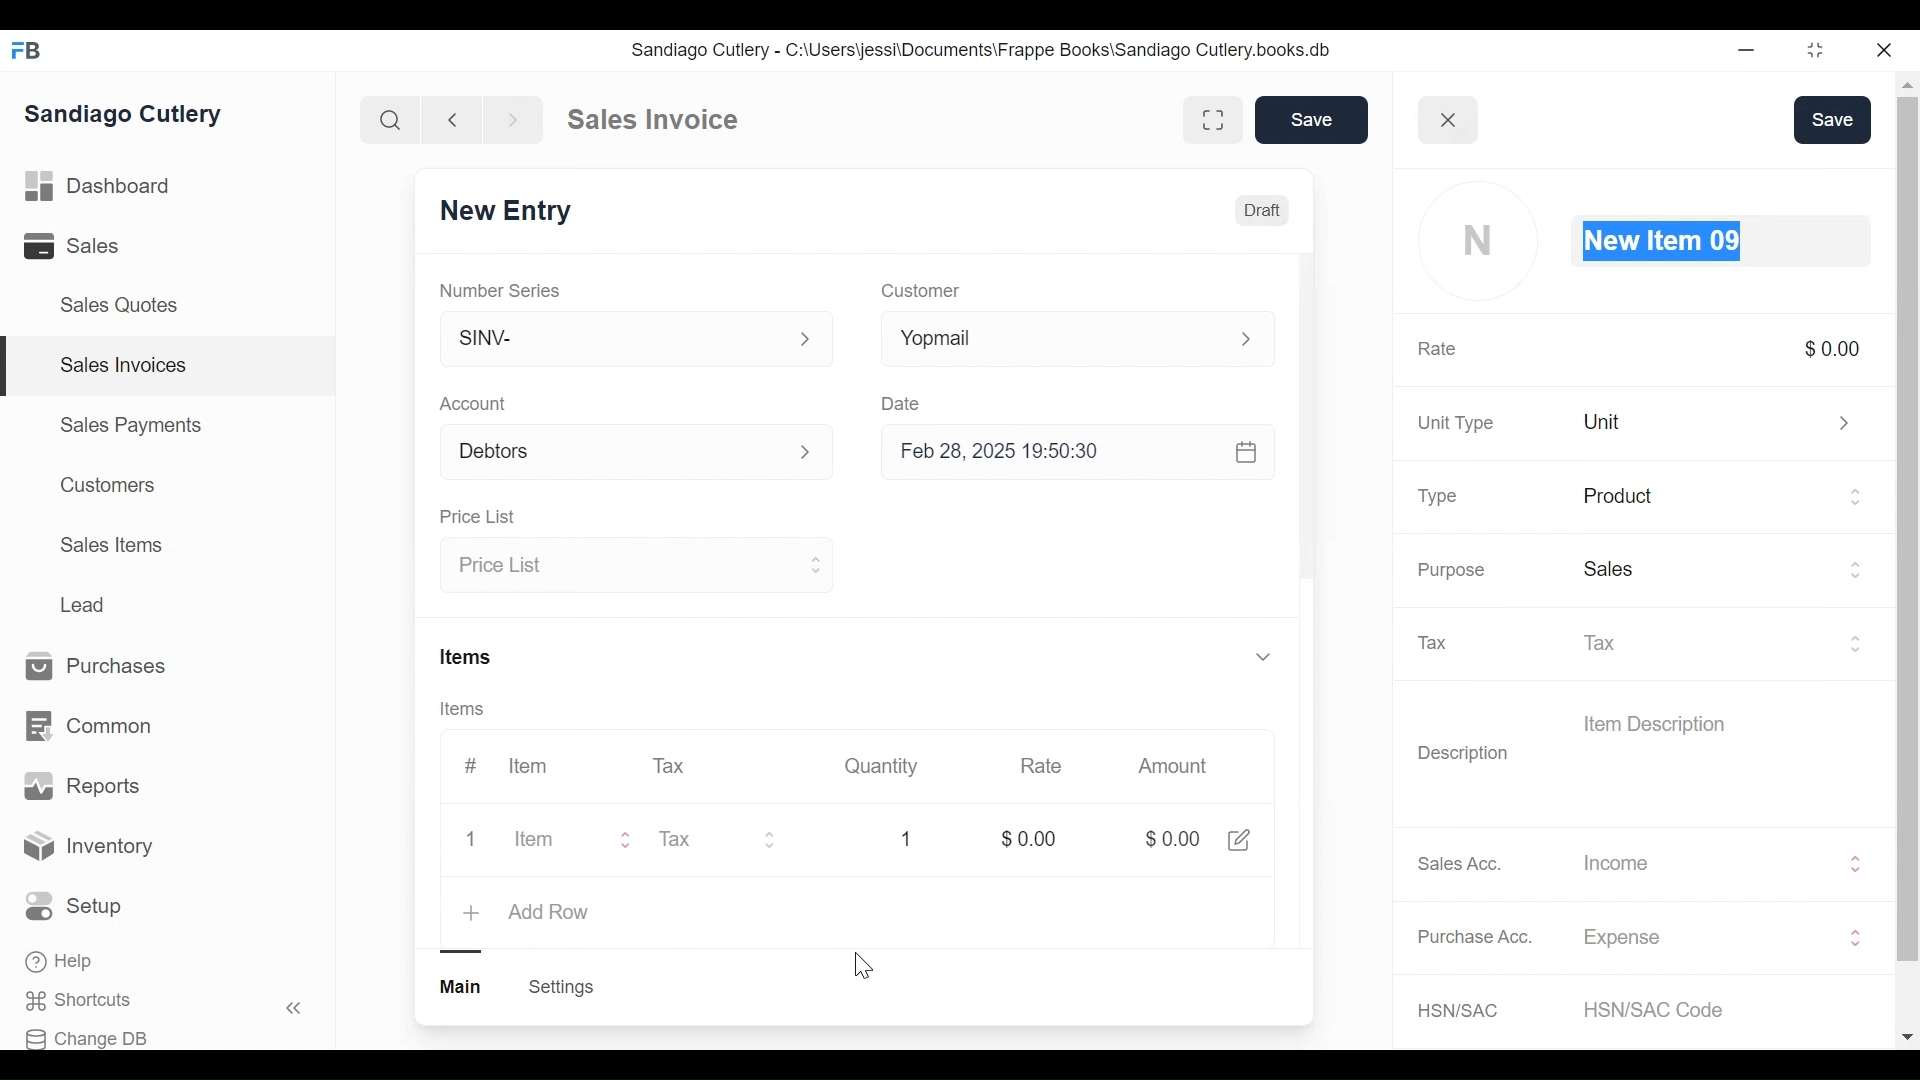 The image size is (1920, 1080). I want to click on Save, so click(1833, 120).